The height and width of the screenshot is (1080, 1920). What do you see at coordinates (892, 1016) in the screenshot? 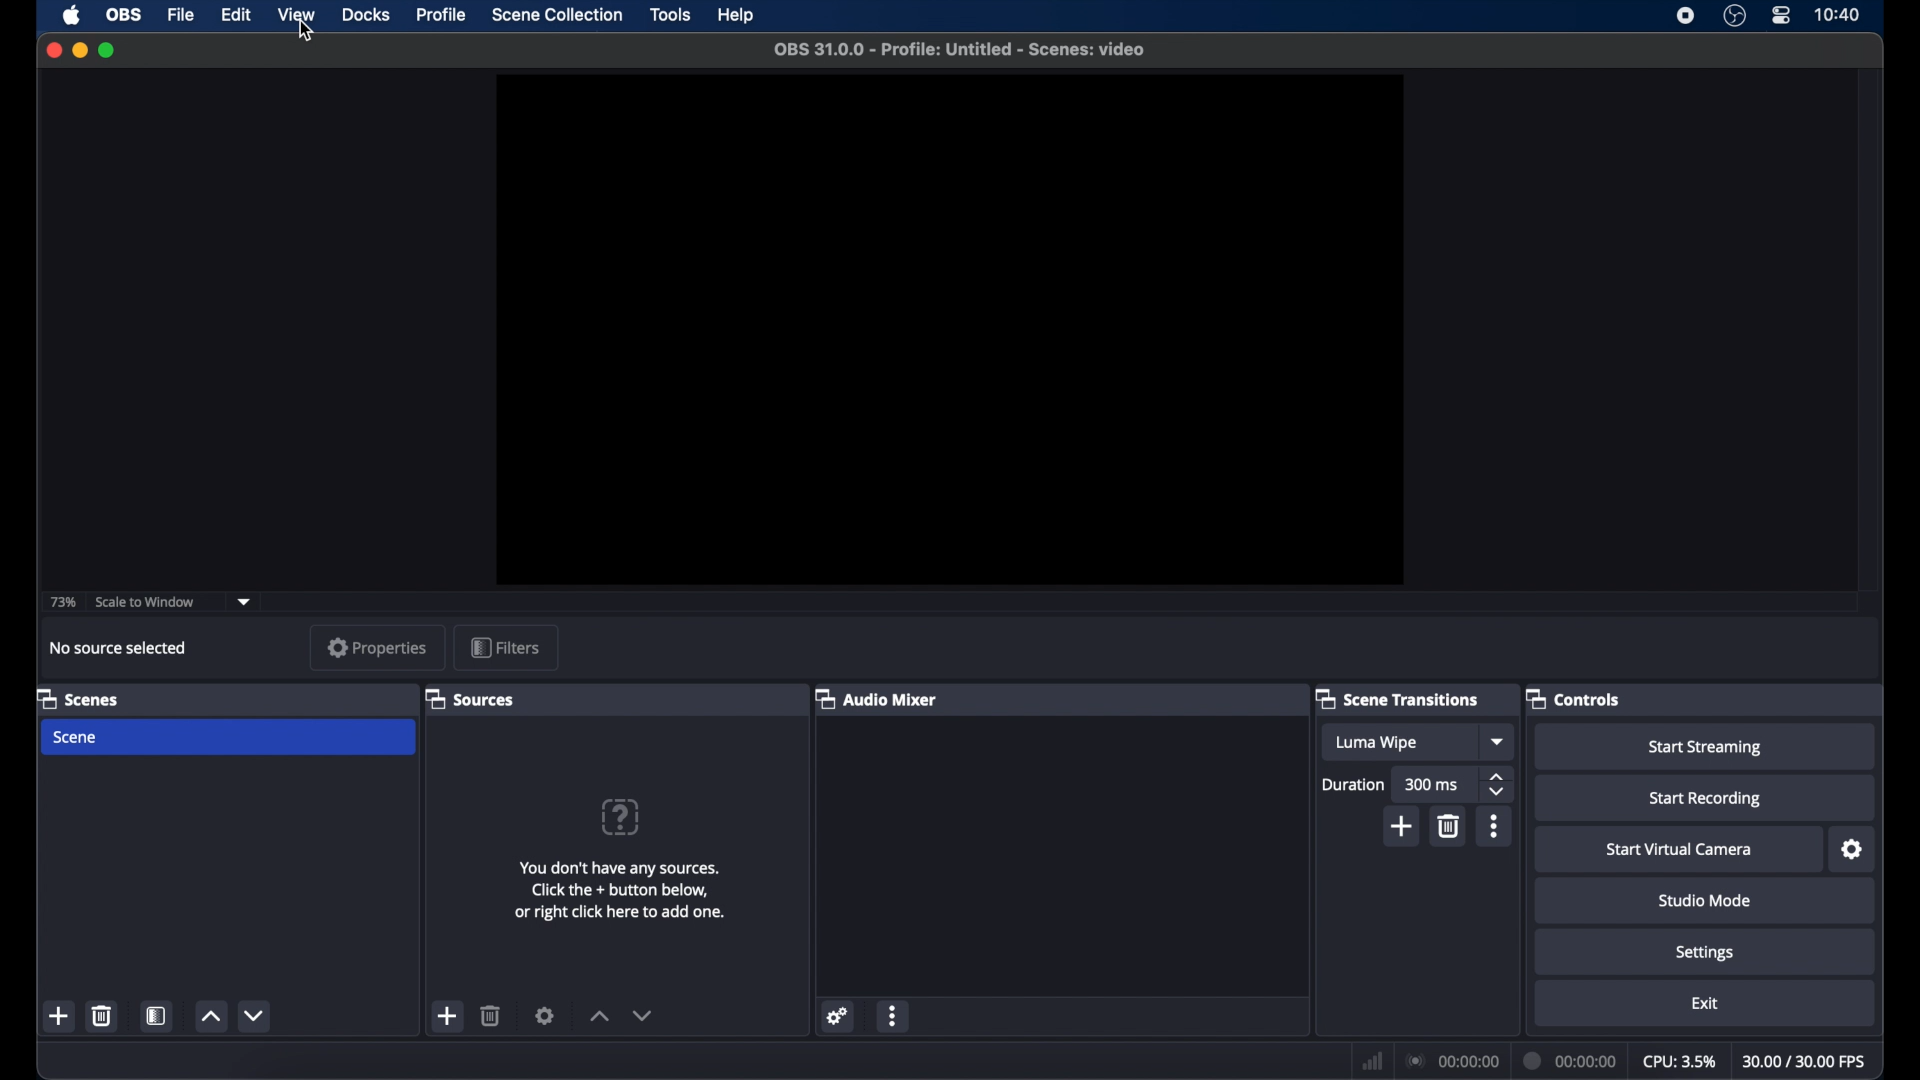
I see `more options` at bounding box center [892, 1016].